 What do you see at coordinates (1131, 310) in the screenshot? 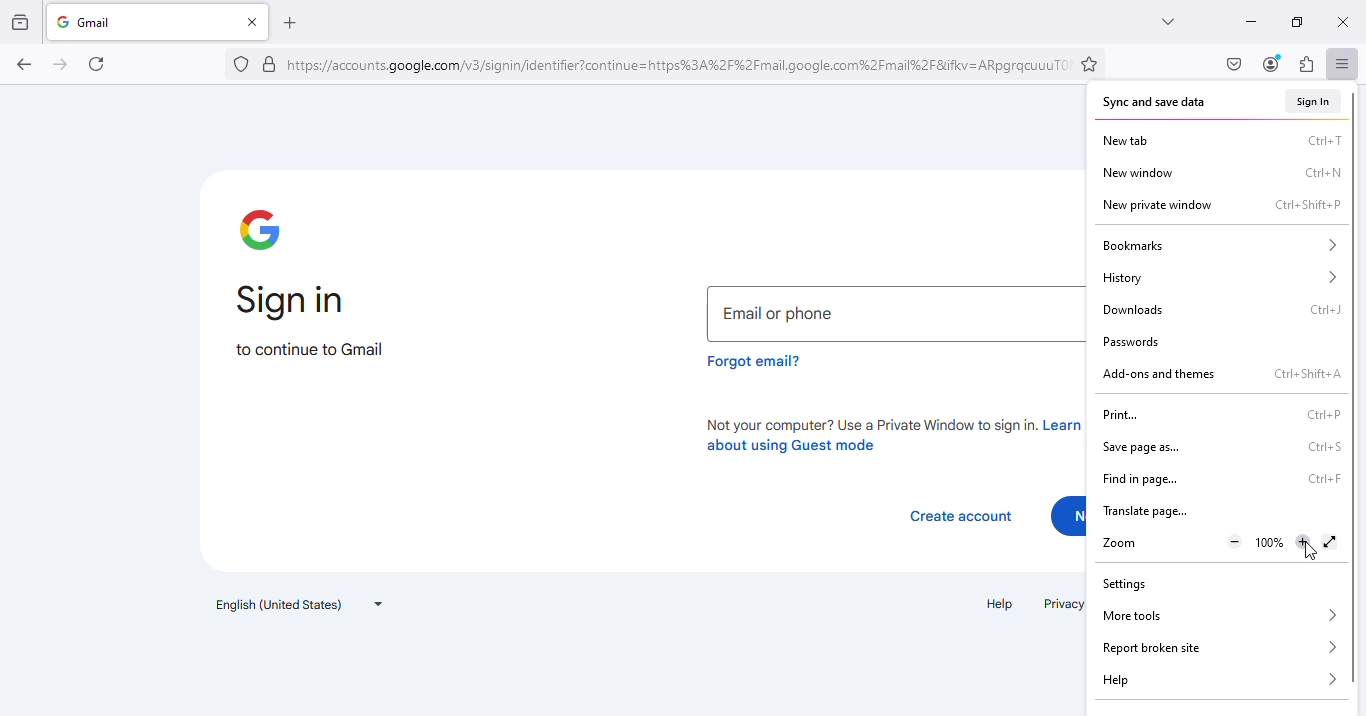
I see `downloads` at bounding box center [1131, 310].